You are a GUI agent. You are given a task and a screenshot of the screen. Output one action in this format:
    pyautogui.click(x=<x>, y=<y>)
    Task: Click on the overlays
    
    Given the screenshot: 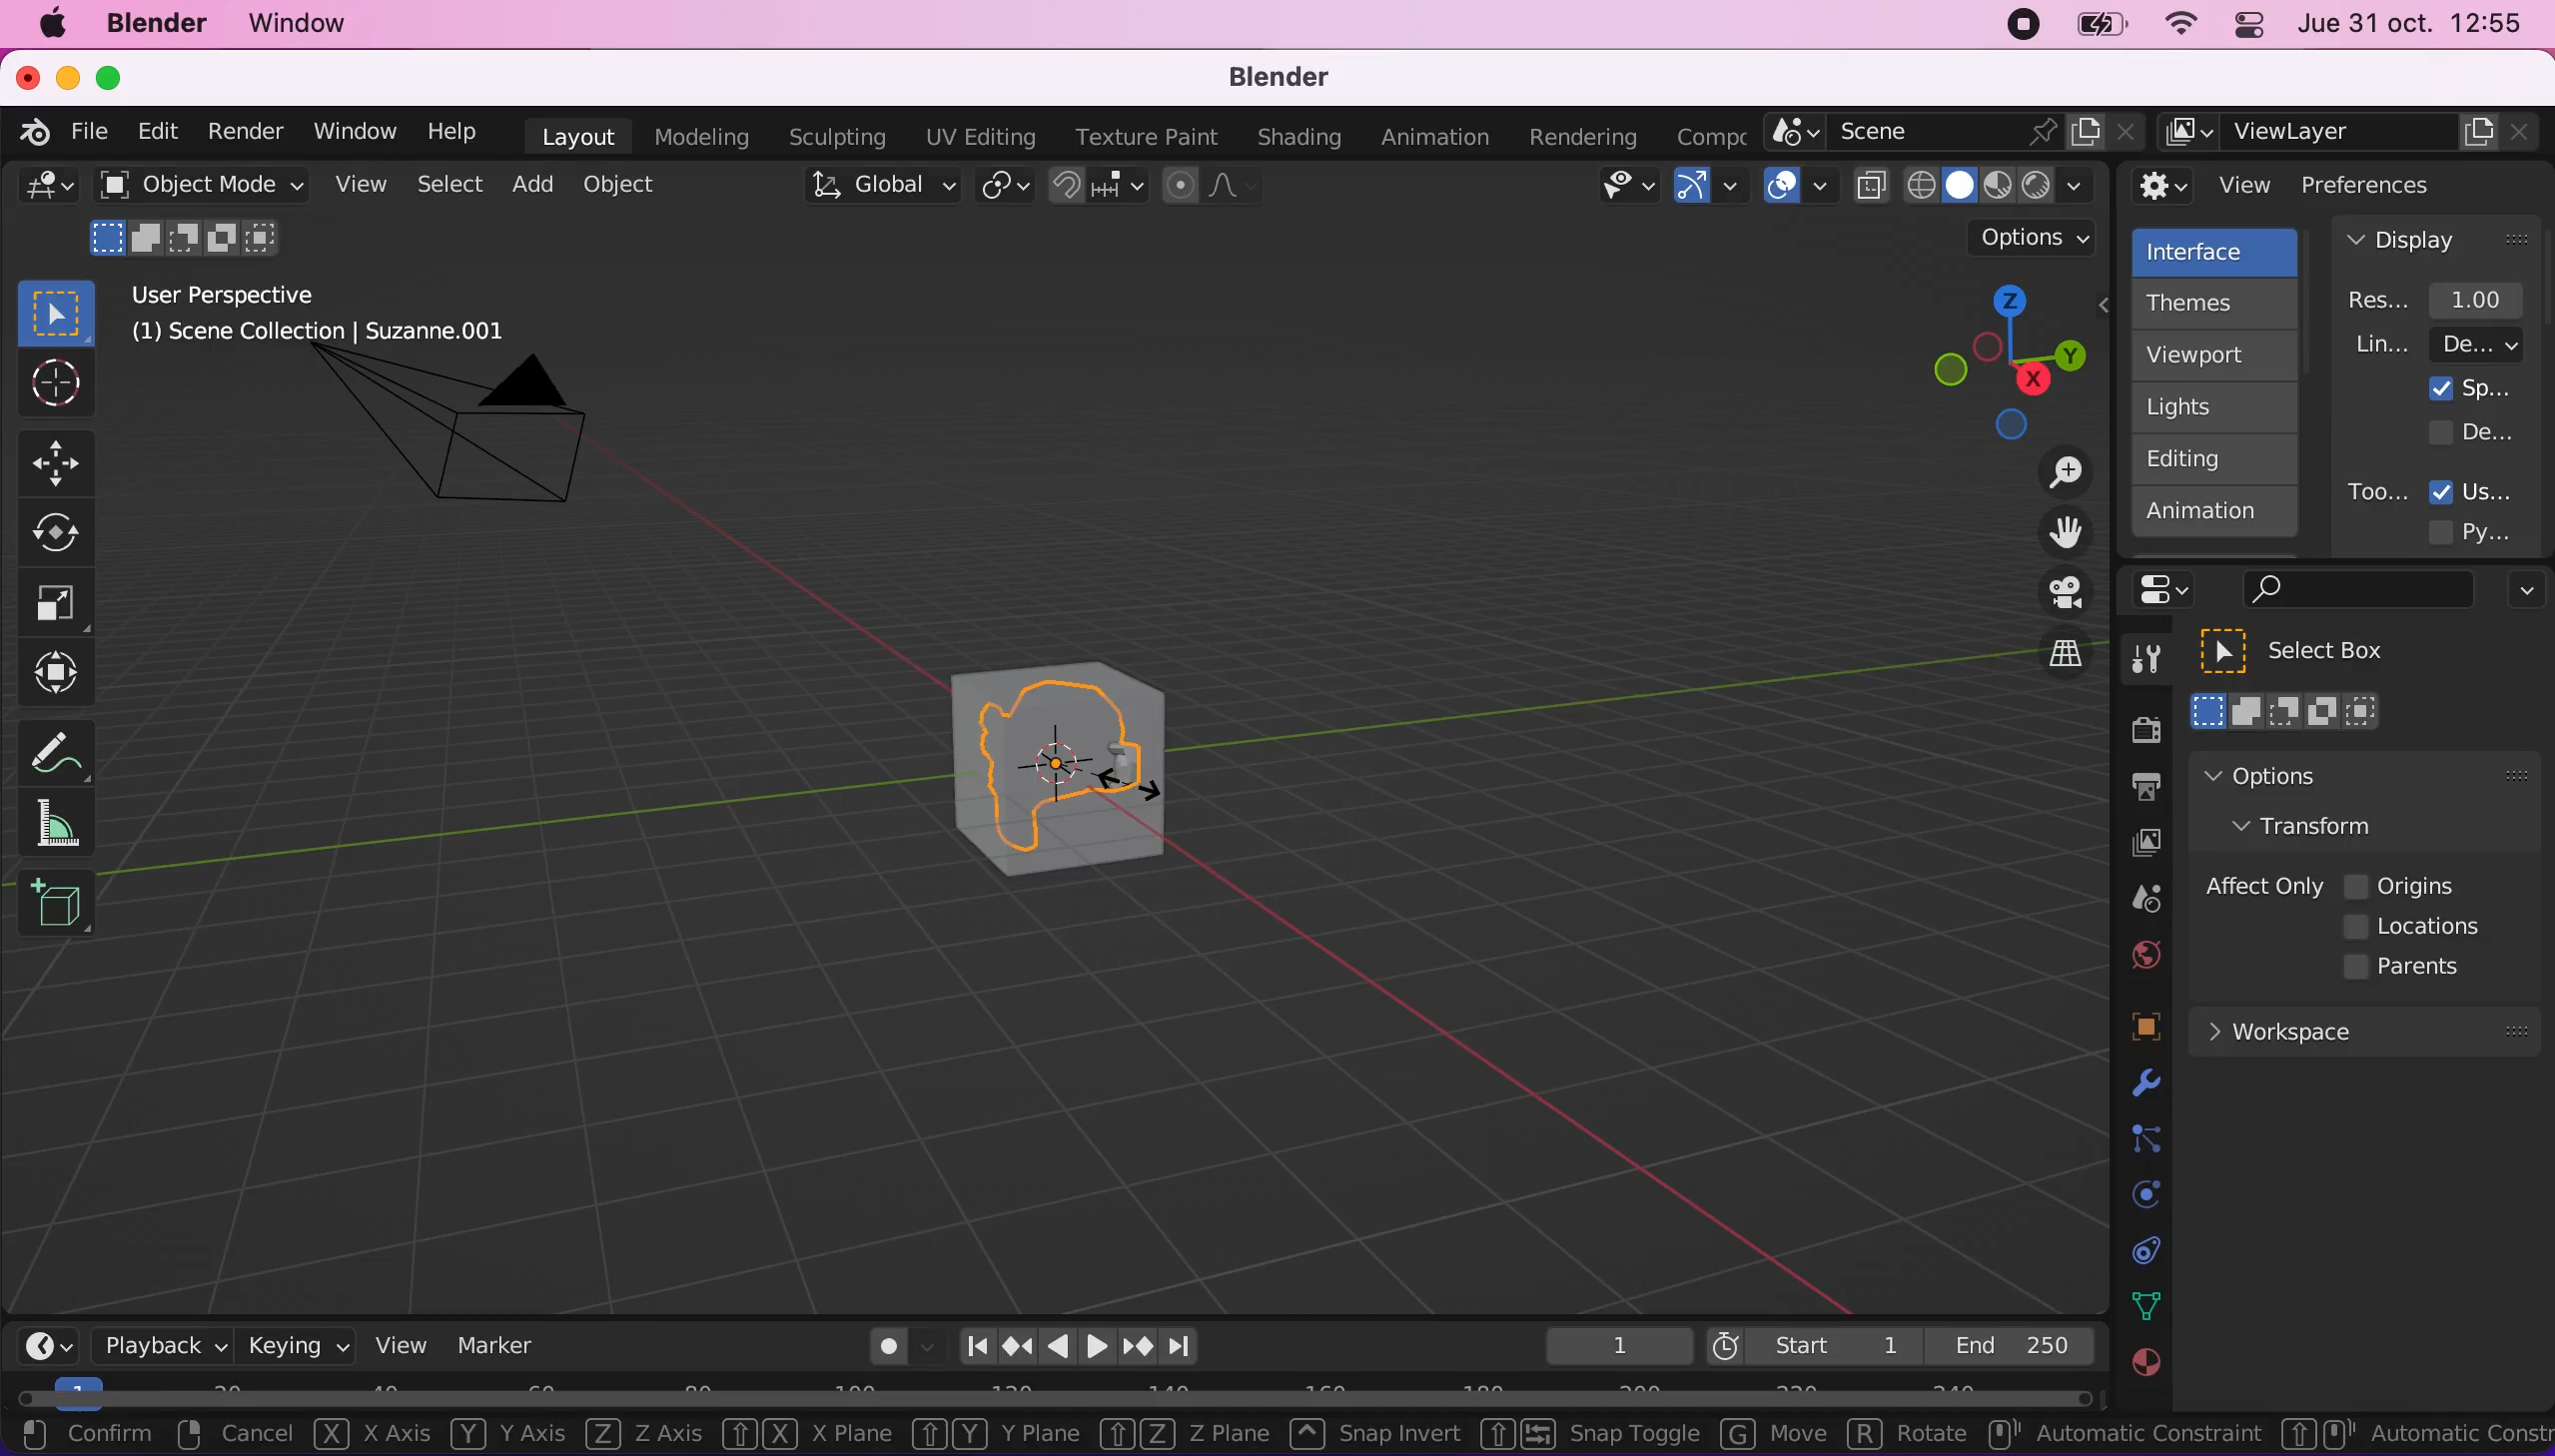 What is the action you would take?
    pyautogui.click(x=1800, y=187)
    